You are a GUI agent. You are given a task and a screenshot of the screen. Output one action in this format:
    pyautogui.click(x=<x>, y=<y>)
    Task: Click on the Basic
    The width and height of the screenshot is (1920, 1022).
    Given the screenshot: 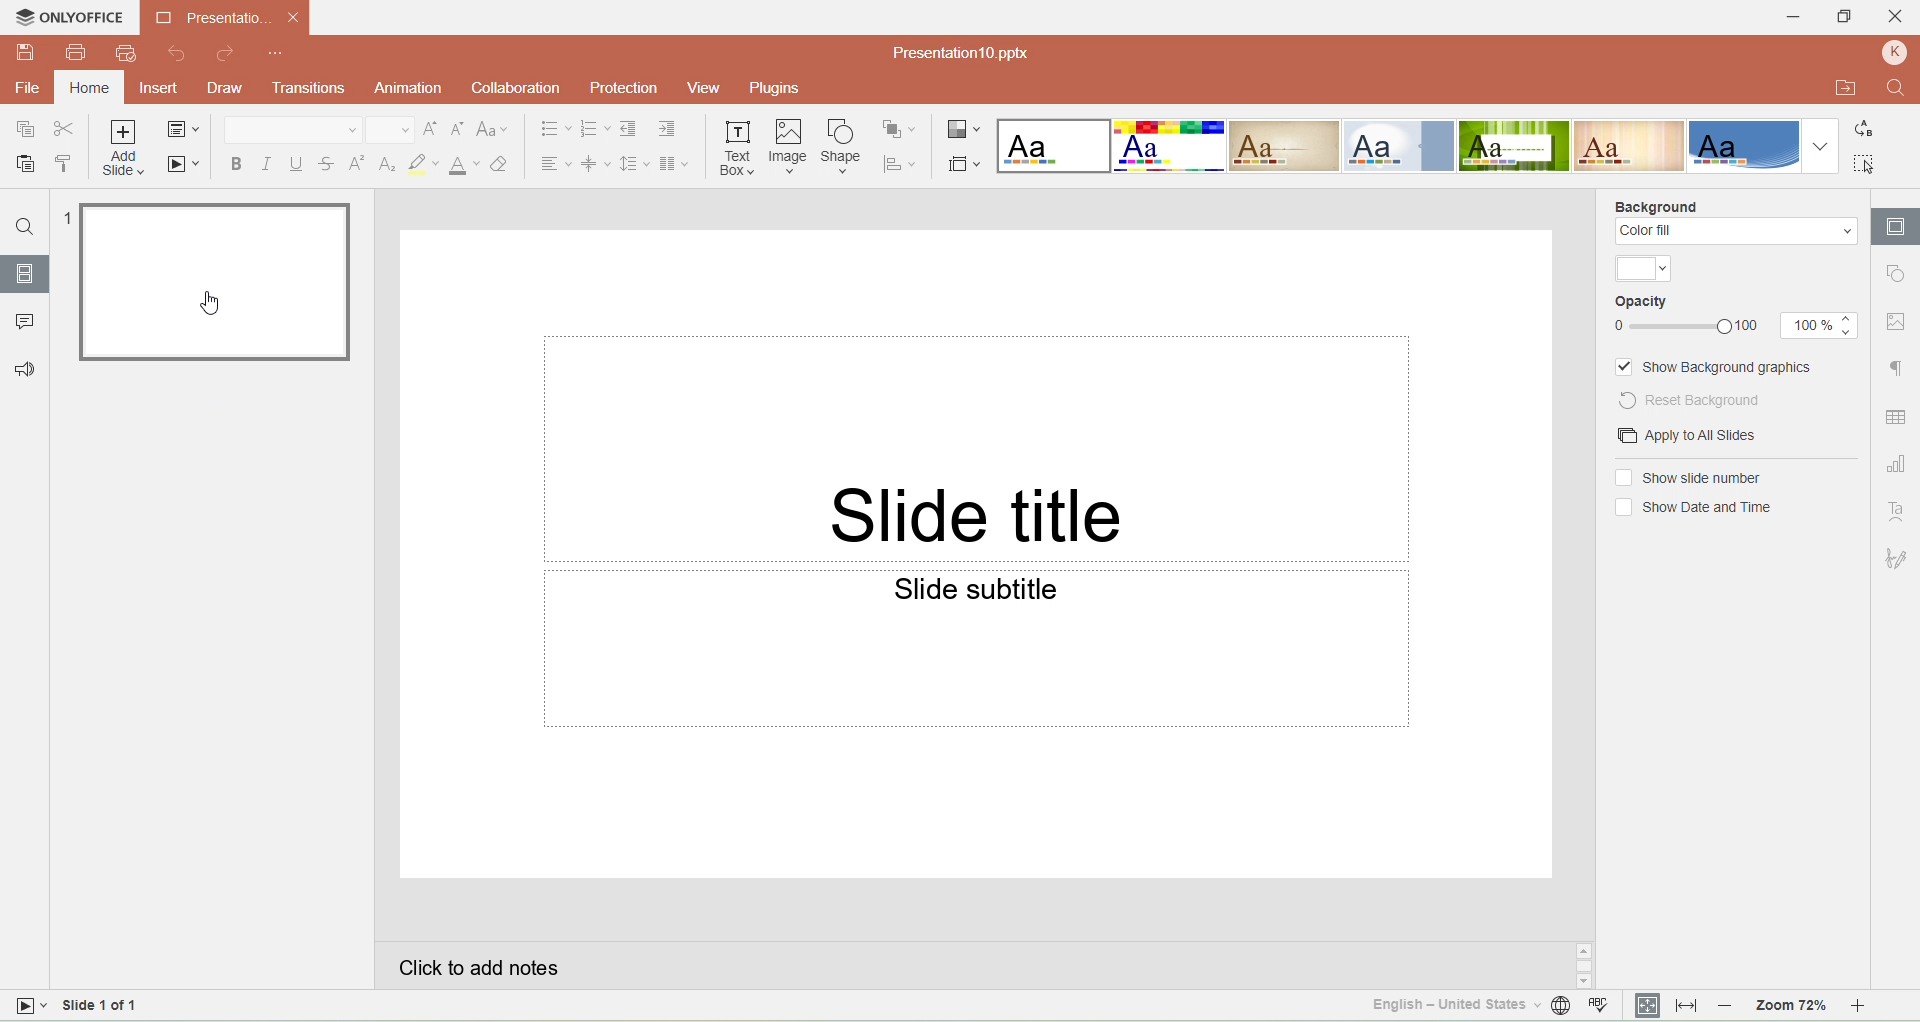 What is the action you would take?
    pyautogui.click(x=1170, y=146)
    